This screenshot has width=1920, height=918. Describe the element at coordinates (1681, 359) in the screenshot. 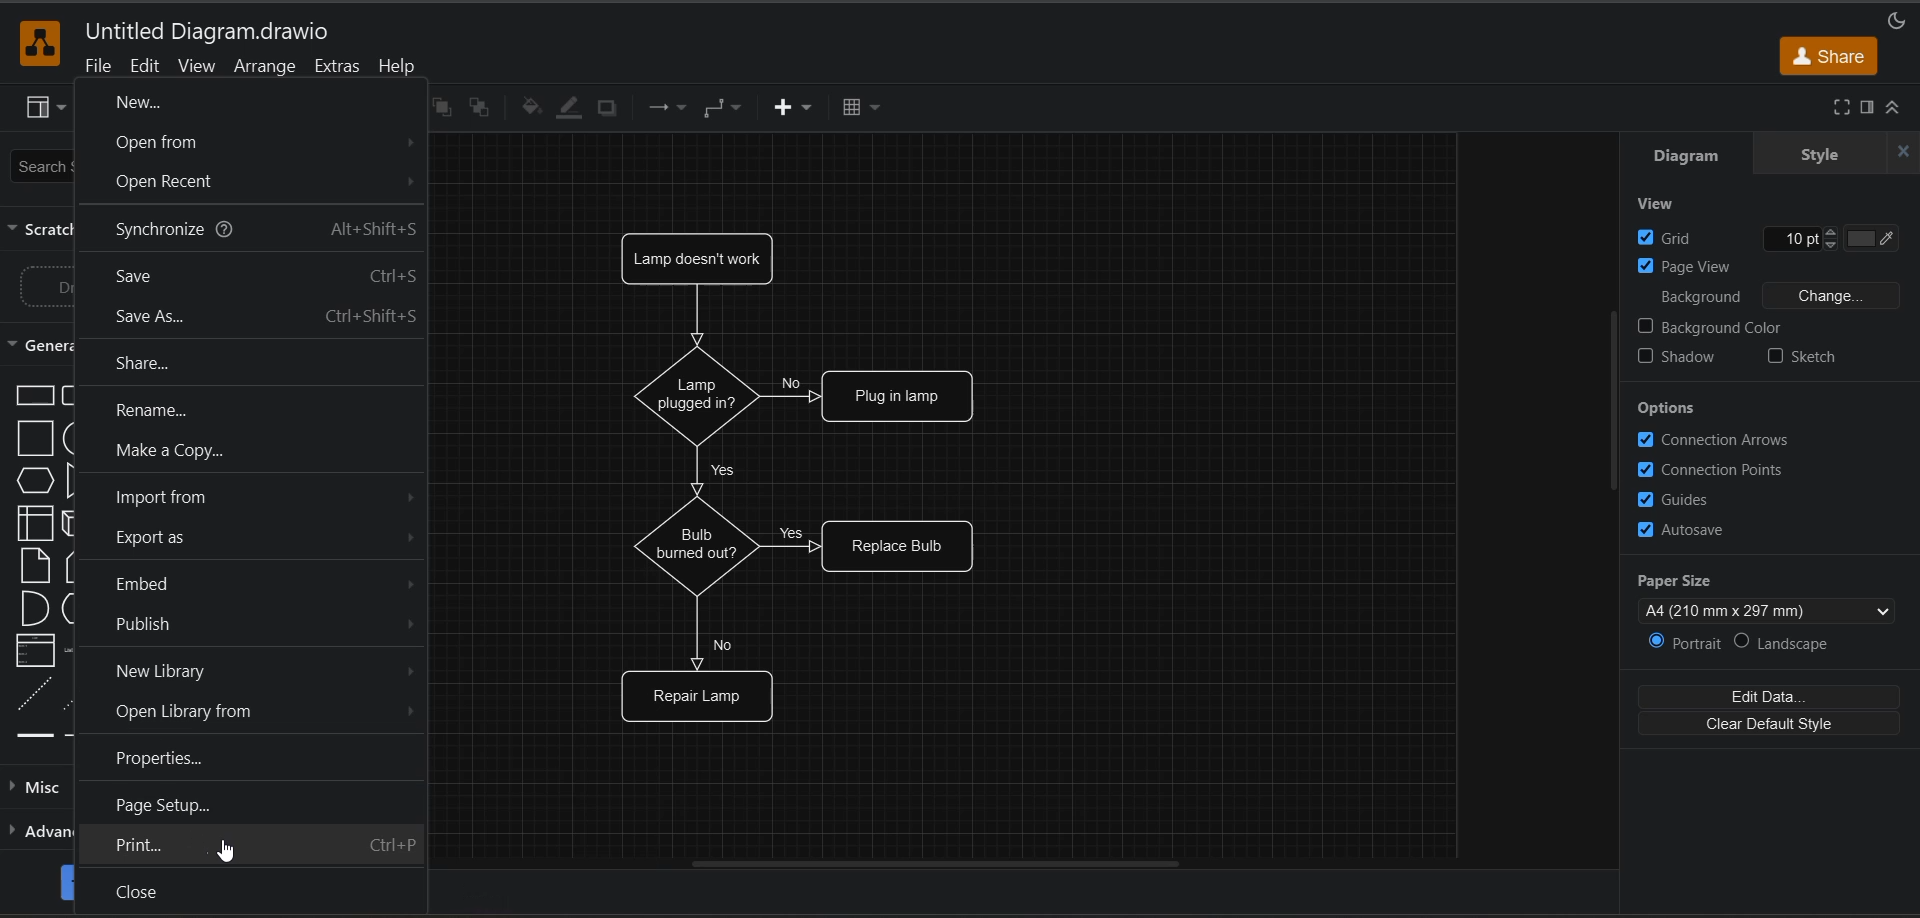

I see `shadow` at that location.